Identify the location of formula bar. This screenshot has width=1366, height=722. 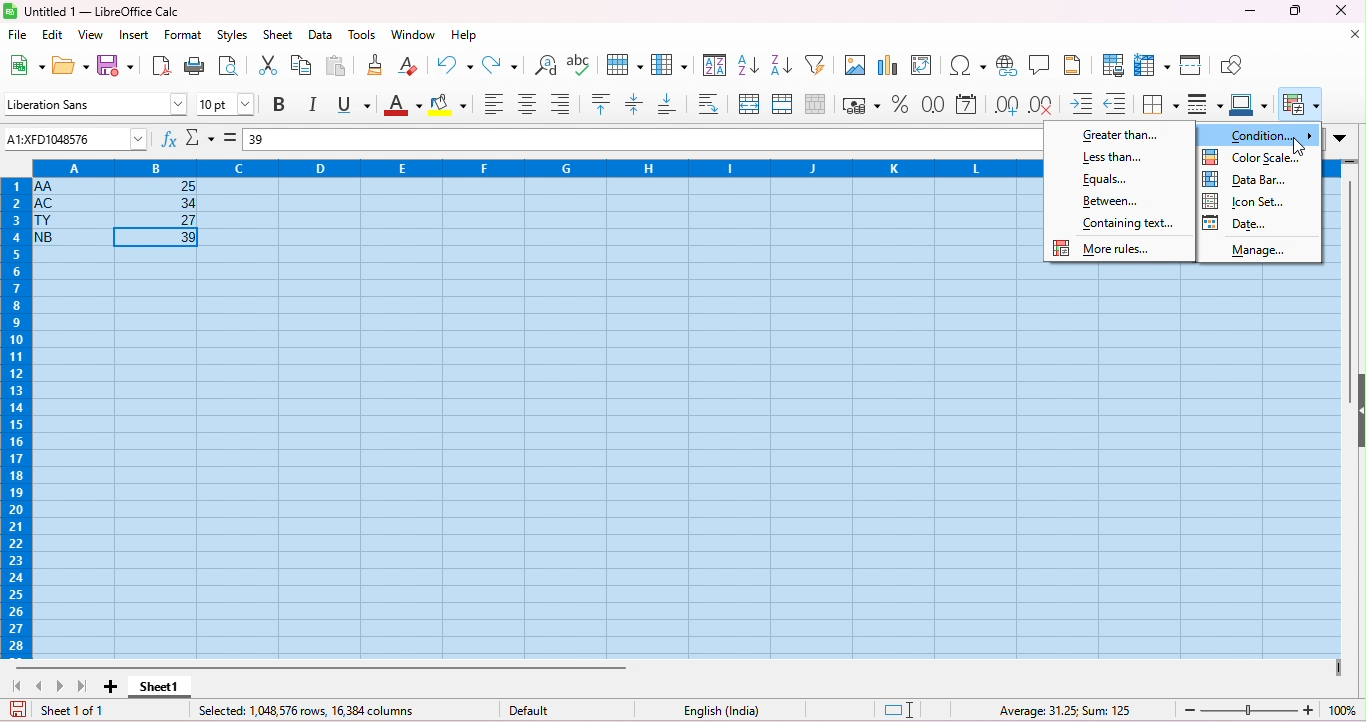
(659, 139).